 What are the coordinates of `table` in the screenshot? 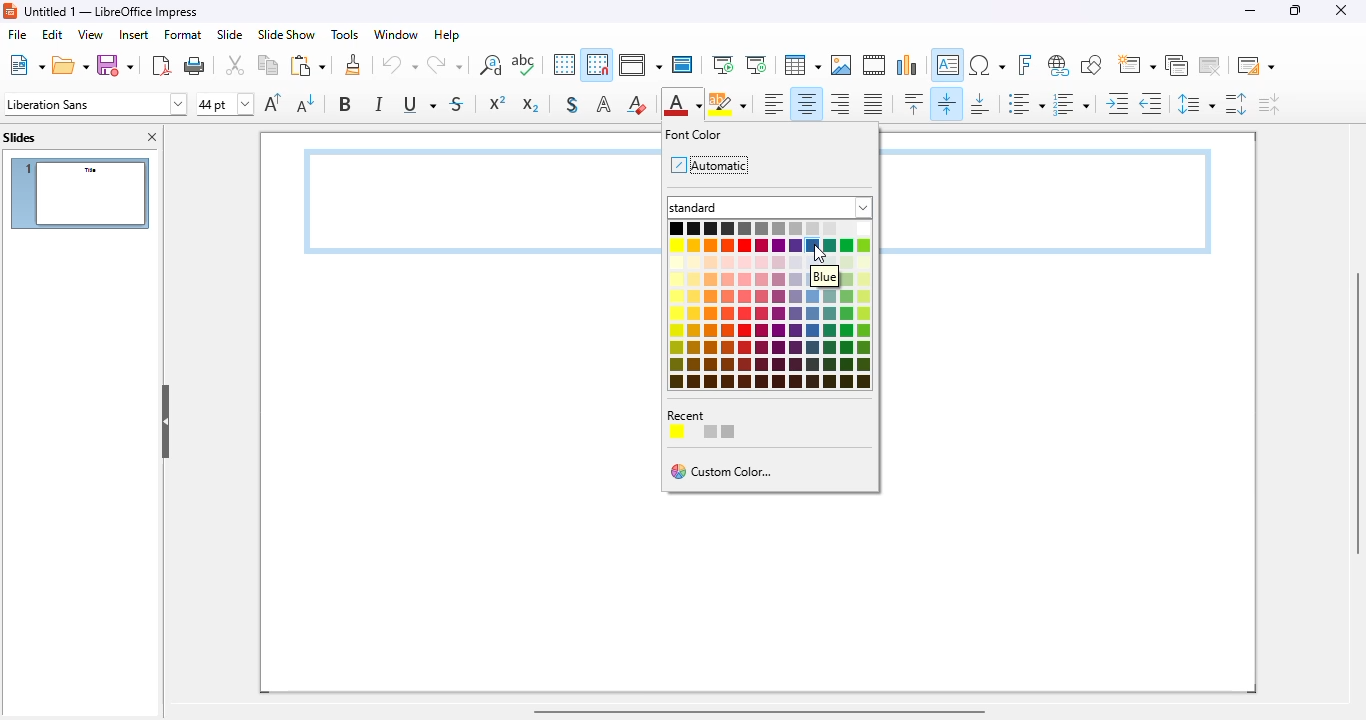 It's located at (802, 65).